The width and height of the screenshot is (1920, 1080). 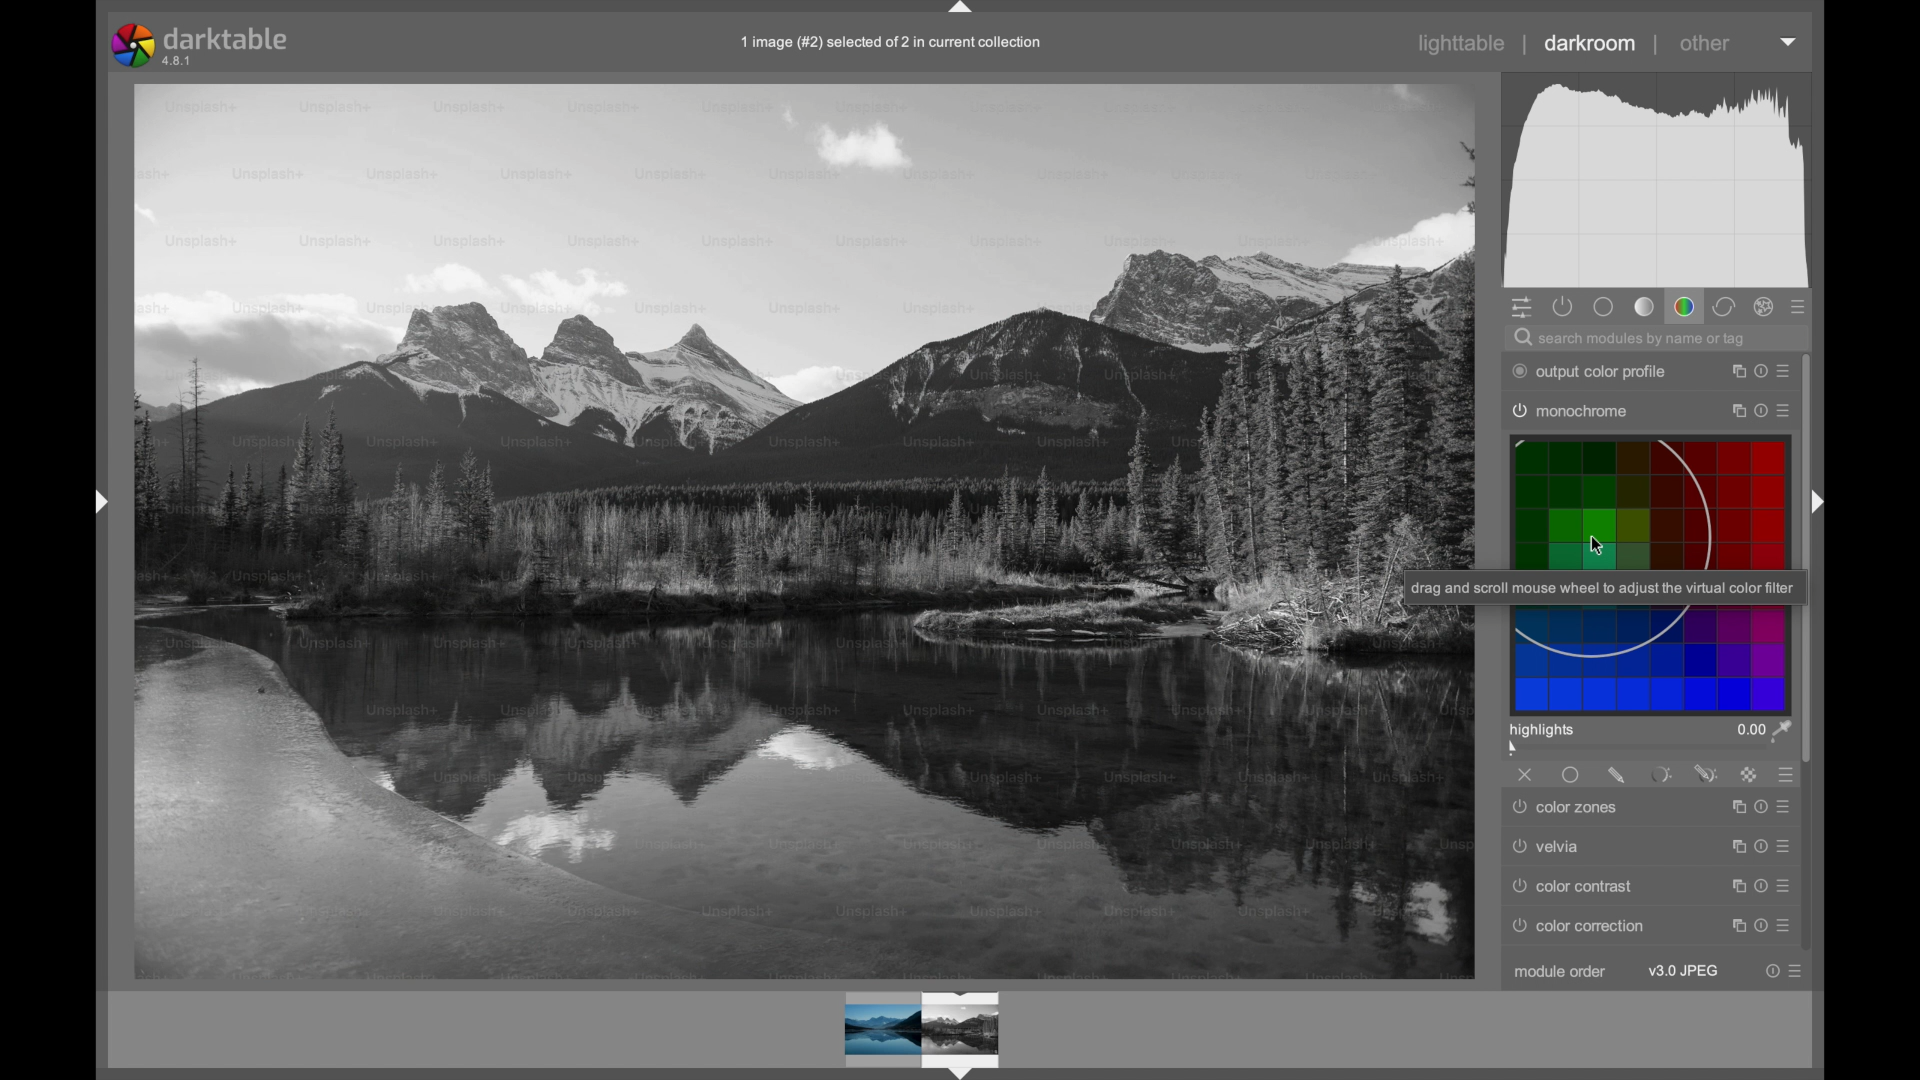 I want to click on blending options, so click(x=1788, y=775).